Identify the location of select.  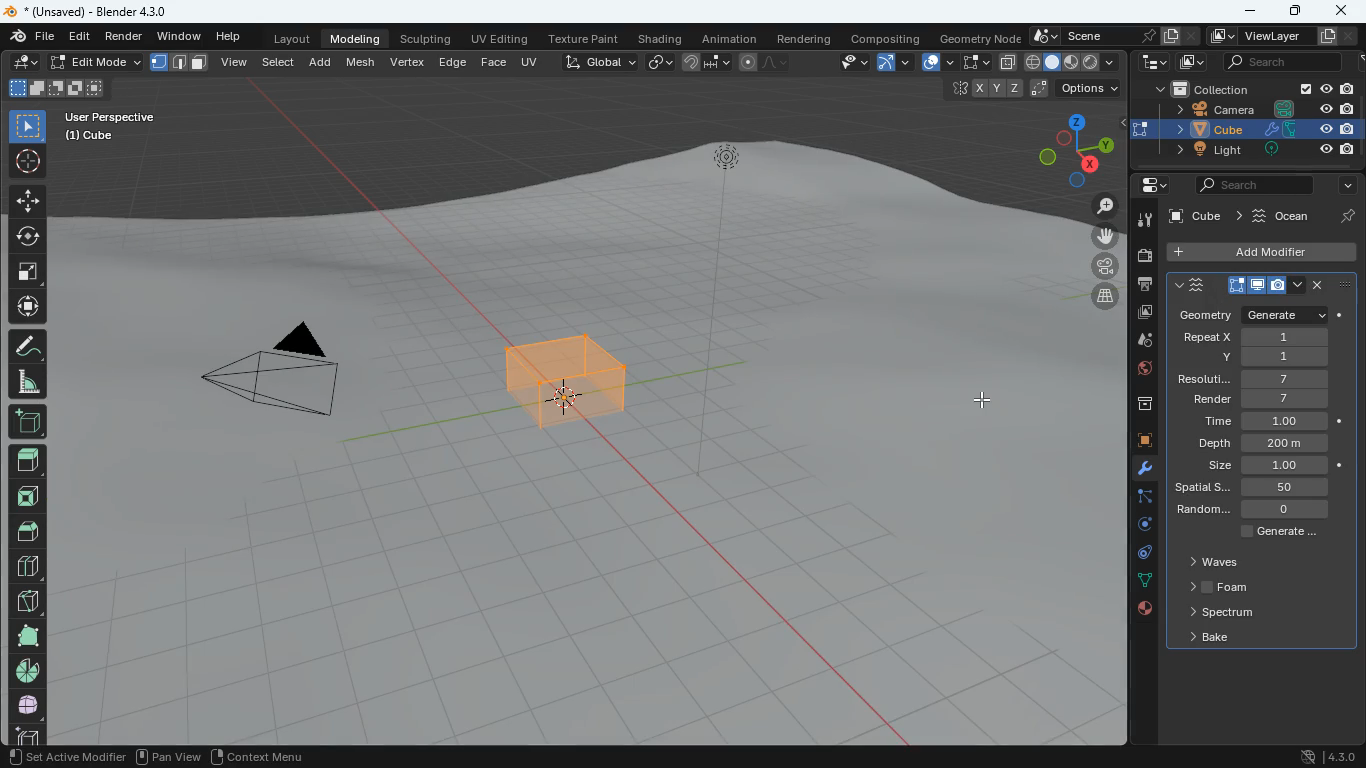
(28, 124).